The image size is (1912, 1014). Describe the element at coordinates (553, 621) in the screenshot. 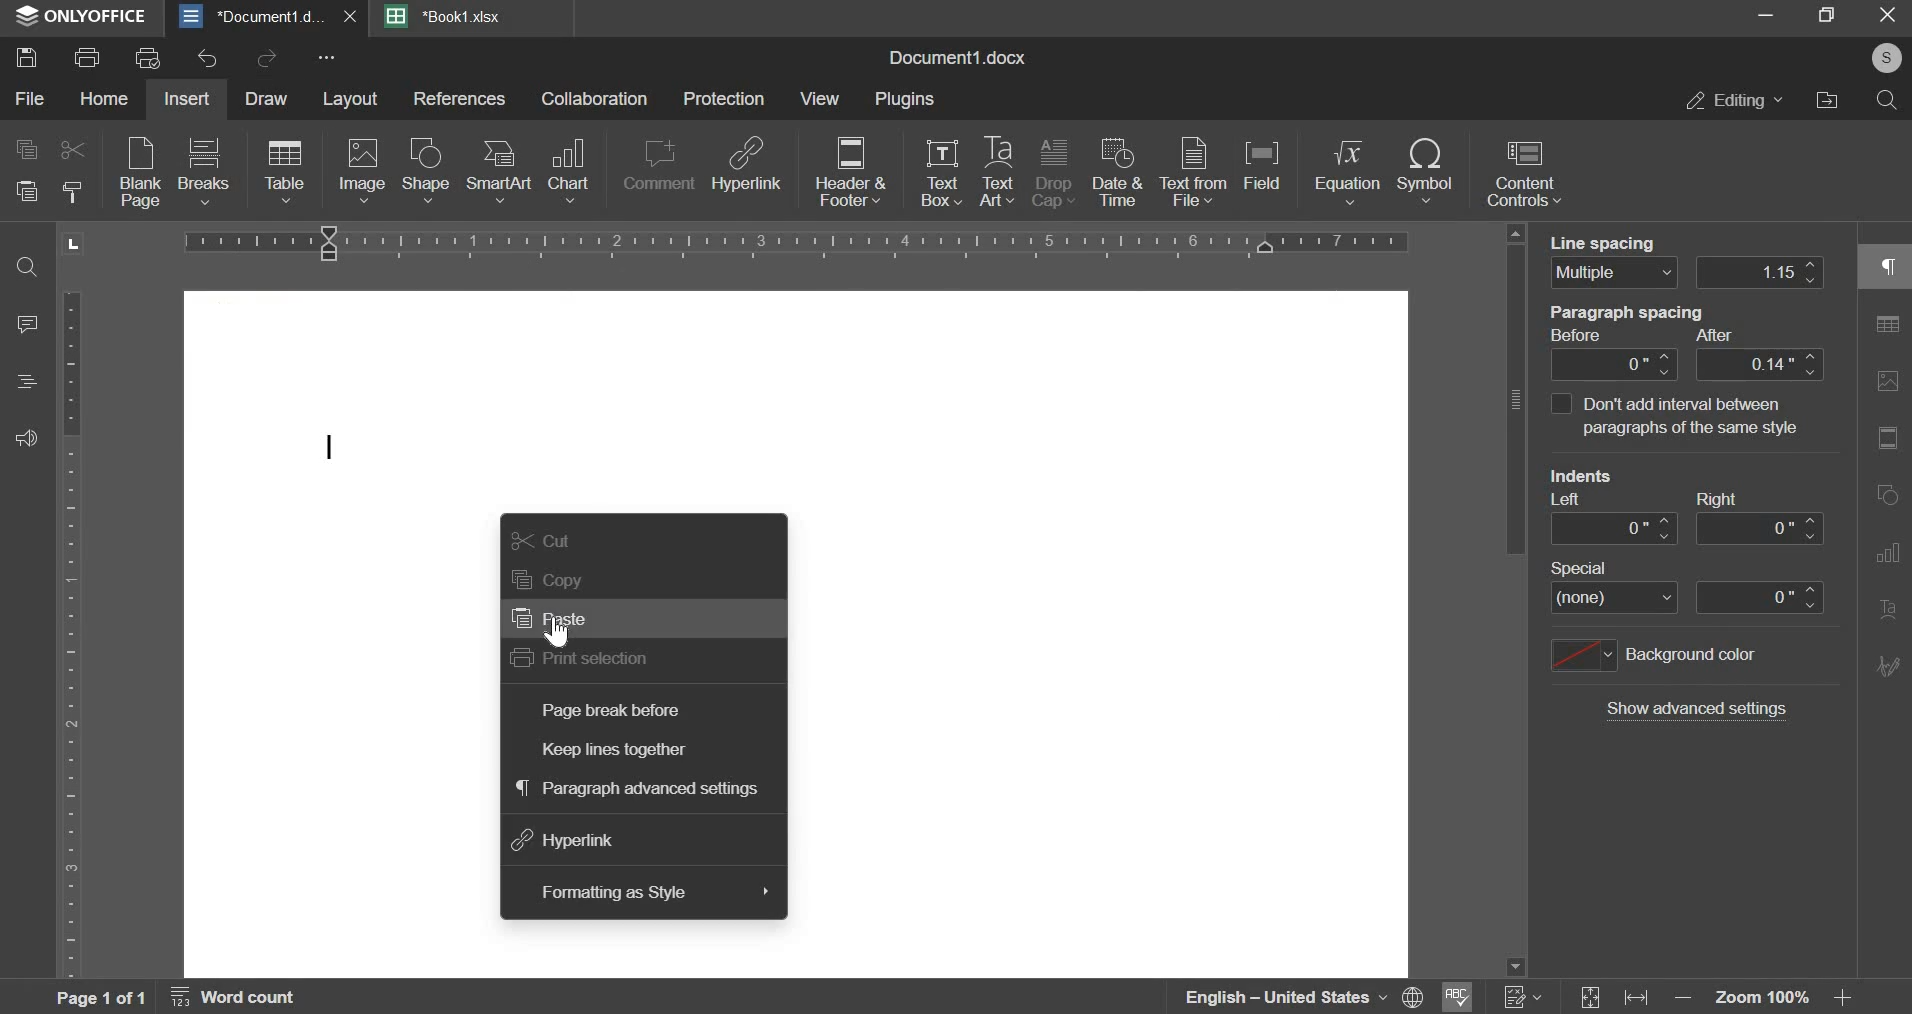

I see `paste` at that location.